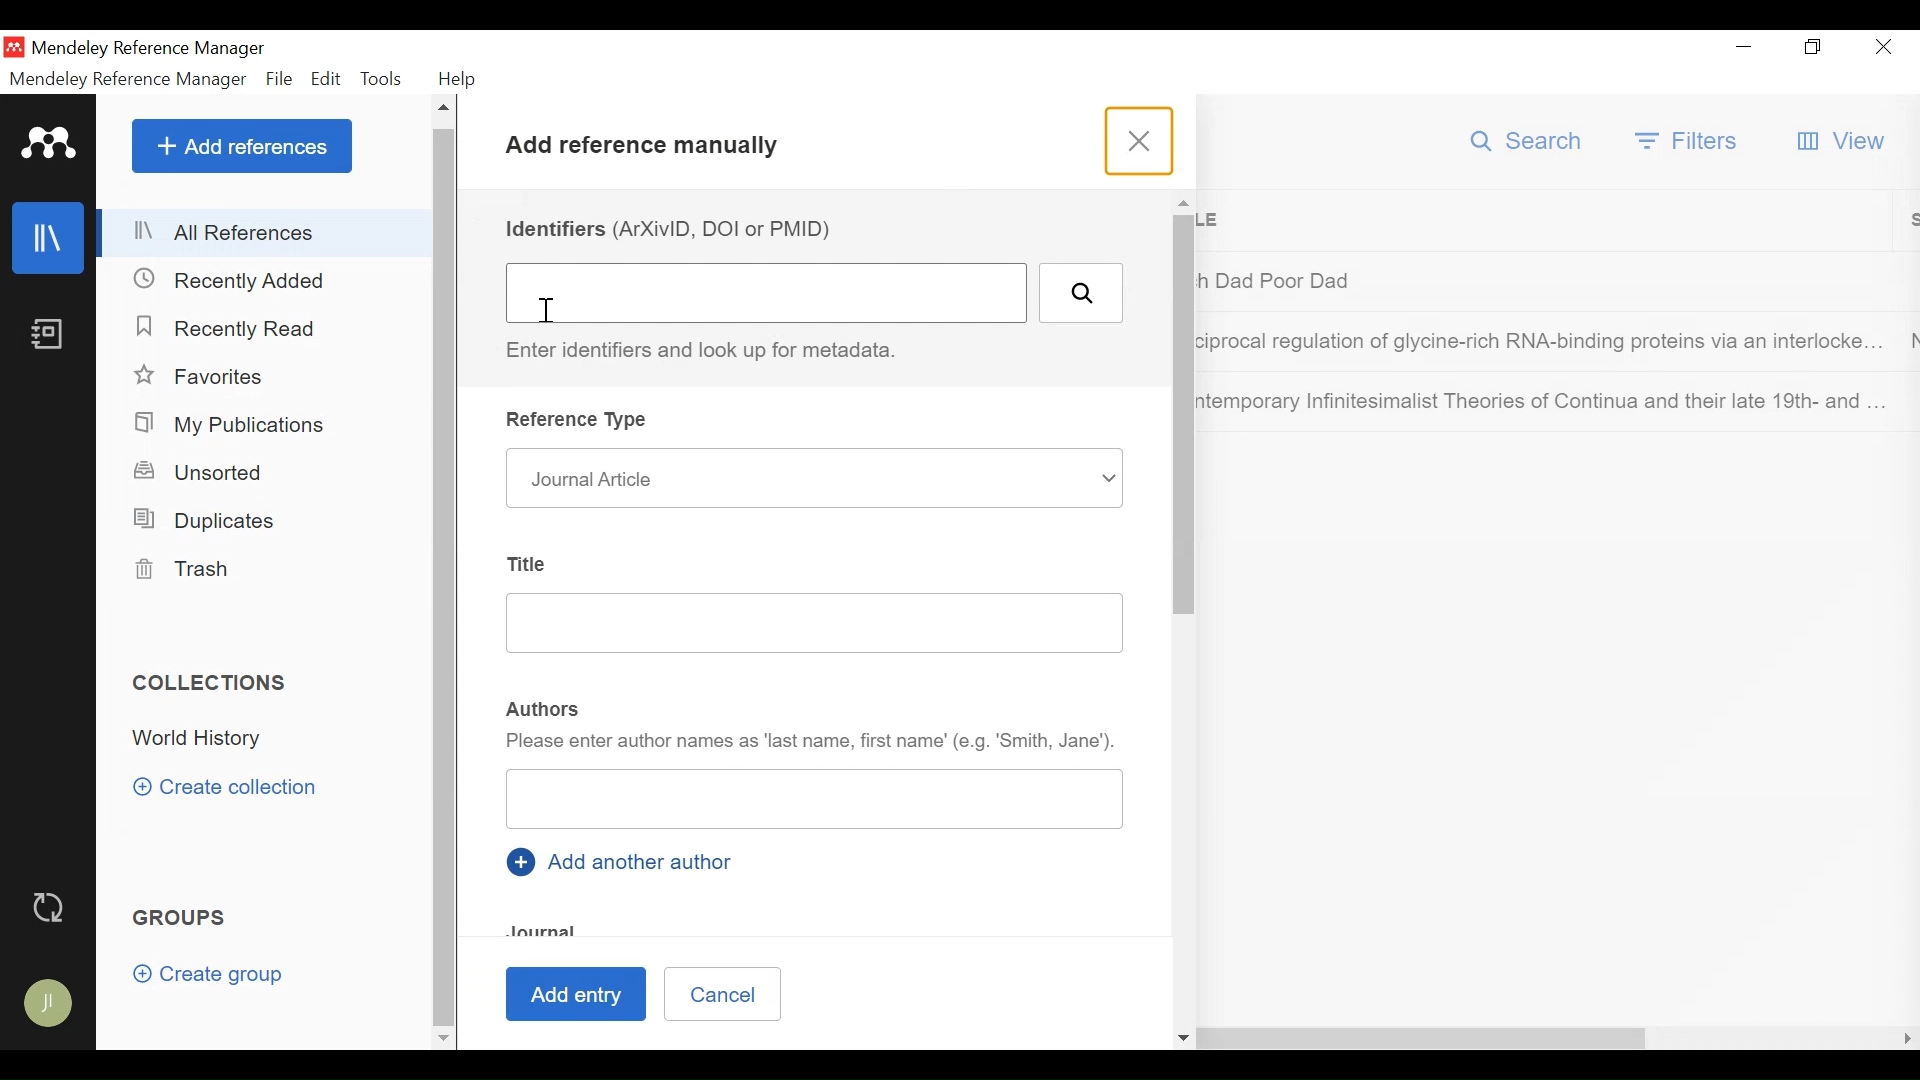 Image resolution: width=1920 pixels, height=1080 pixels. Describe the element at coordinates (274, 740) in the screenshot. I see `Collection` at that location.